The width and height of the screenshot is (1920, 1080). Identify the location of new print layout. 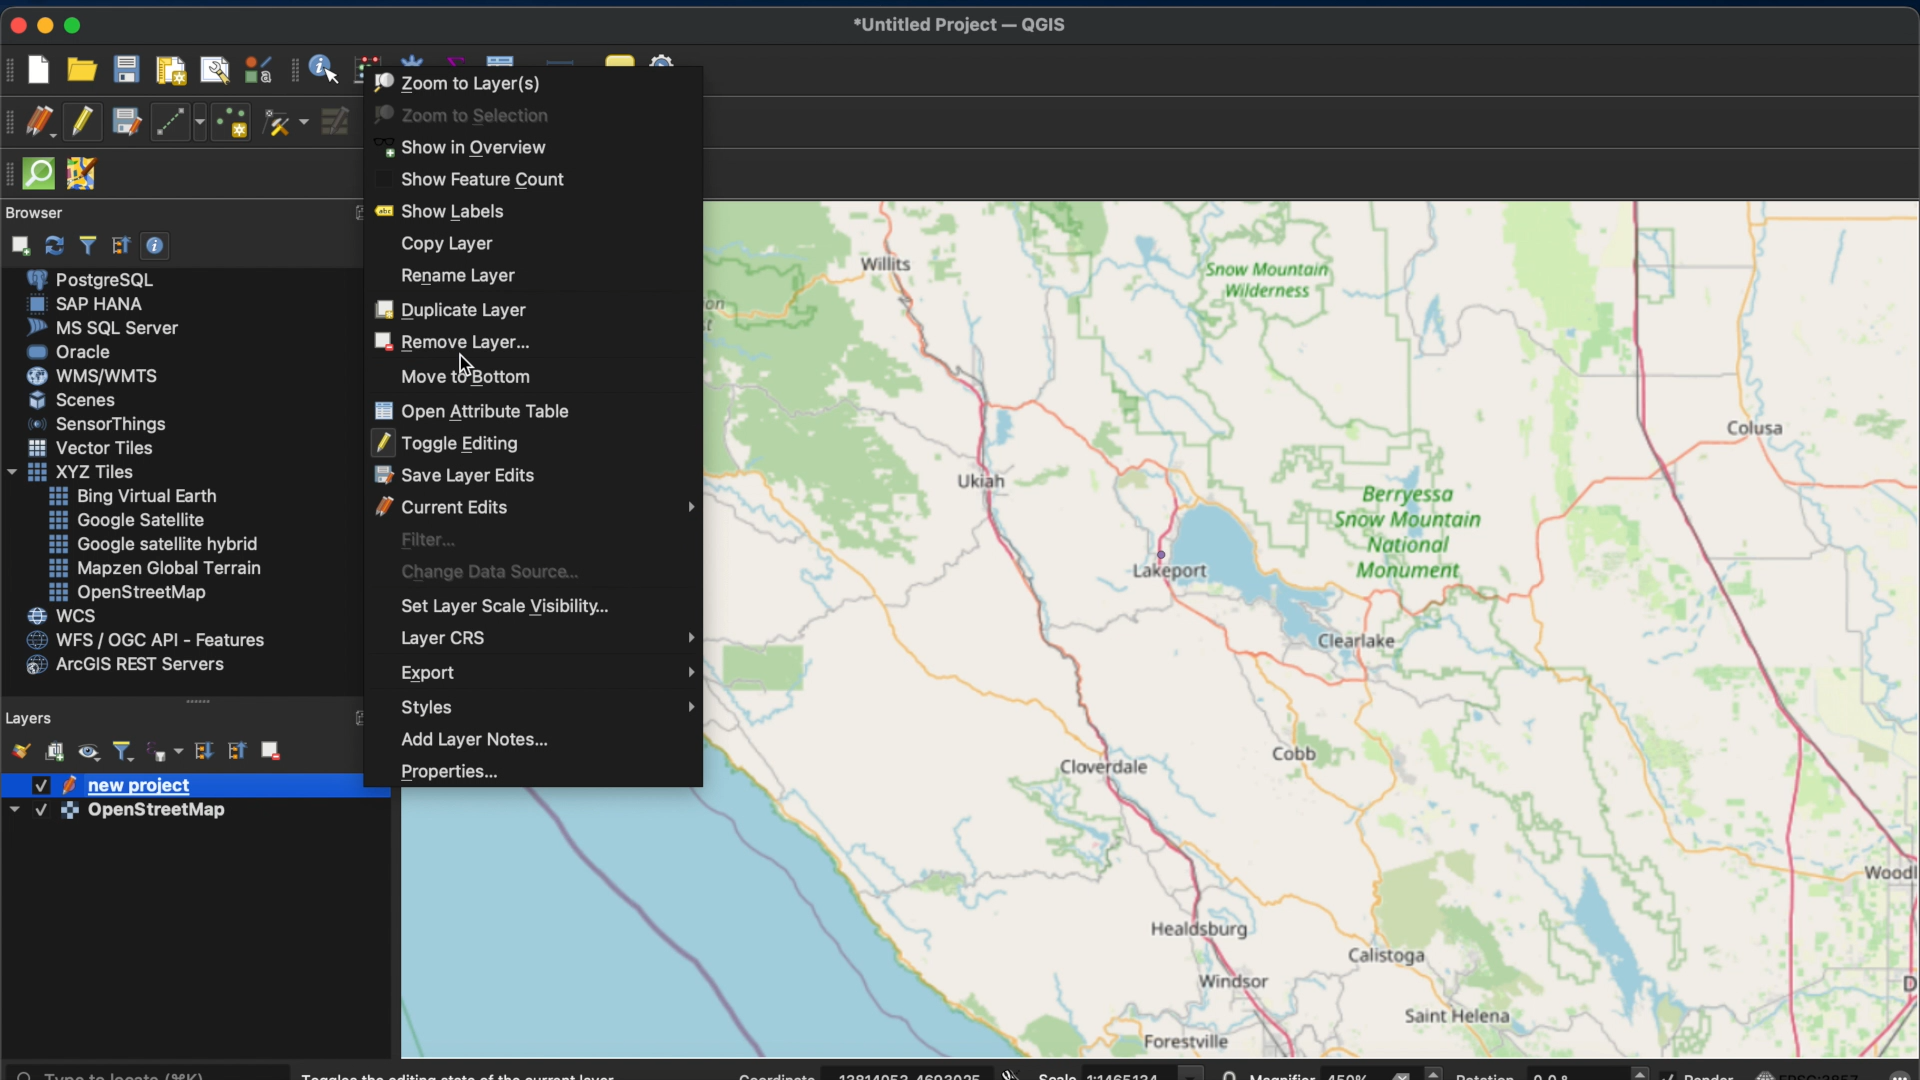
(171, 69).